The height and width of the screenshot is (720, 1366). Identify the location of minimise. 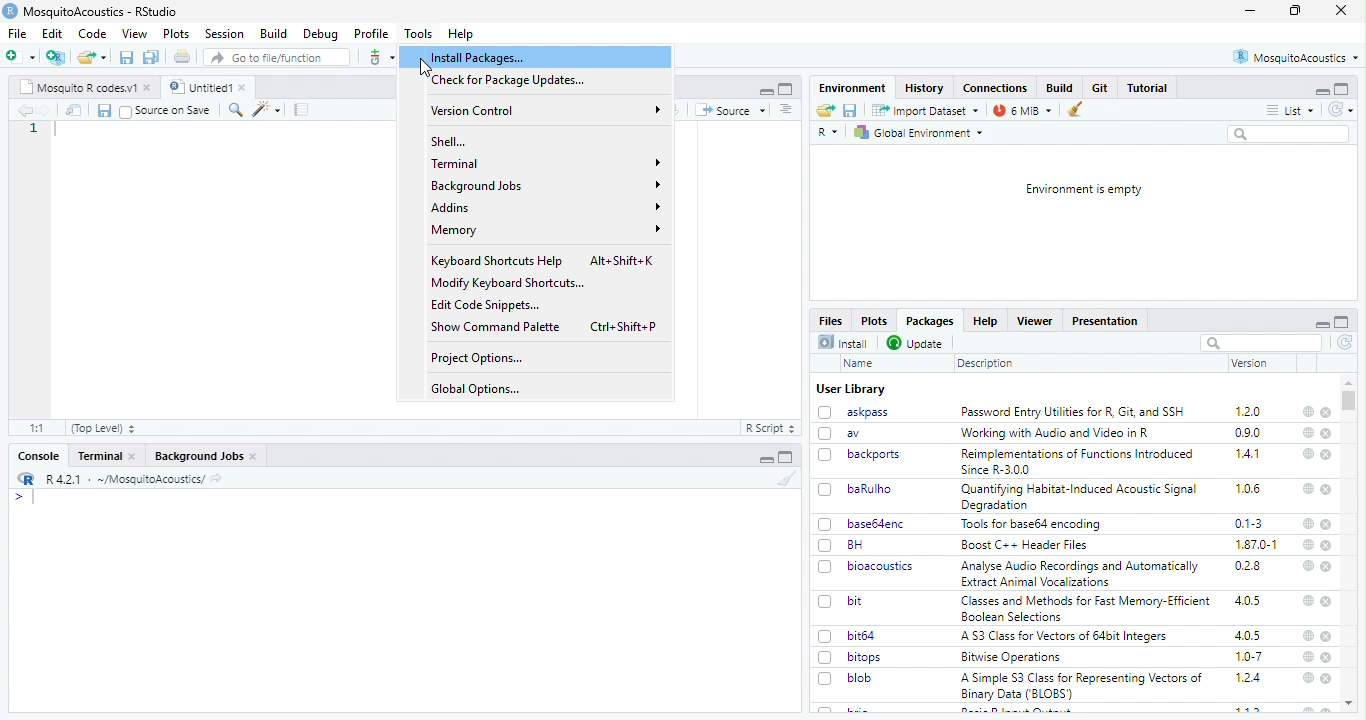
(767, 460).